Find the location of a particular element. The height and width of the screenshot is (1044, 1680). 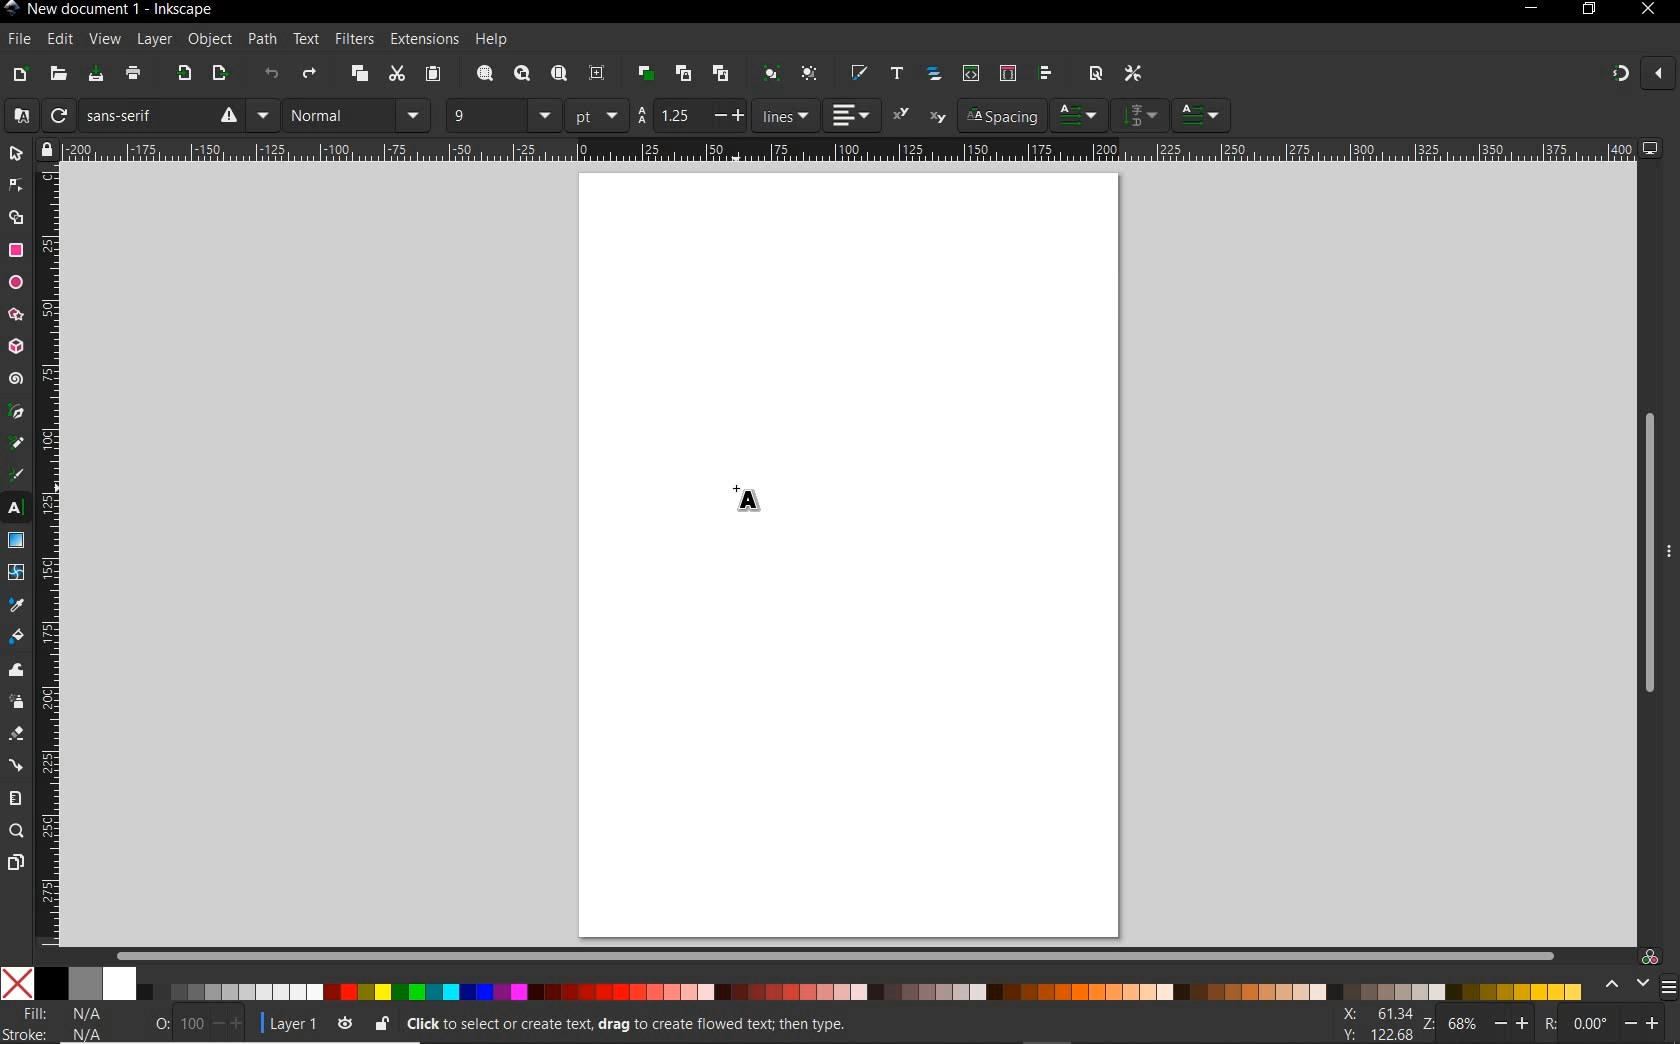

Spacing is located at coordinates (1001, 116).